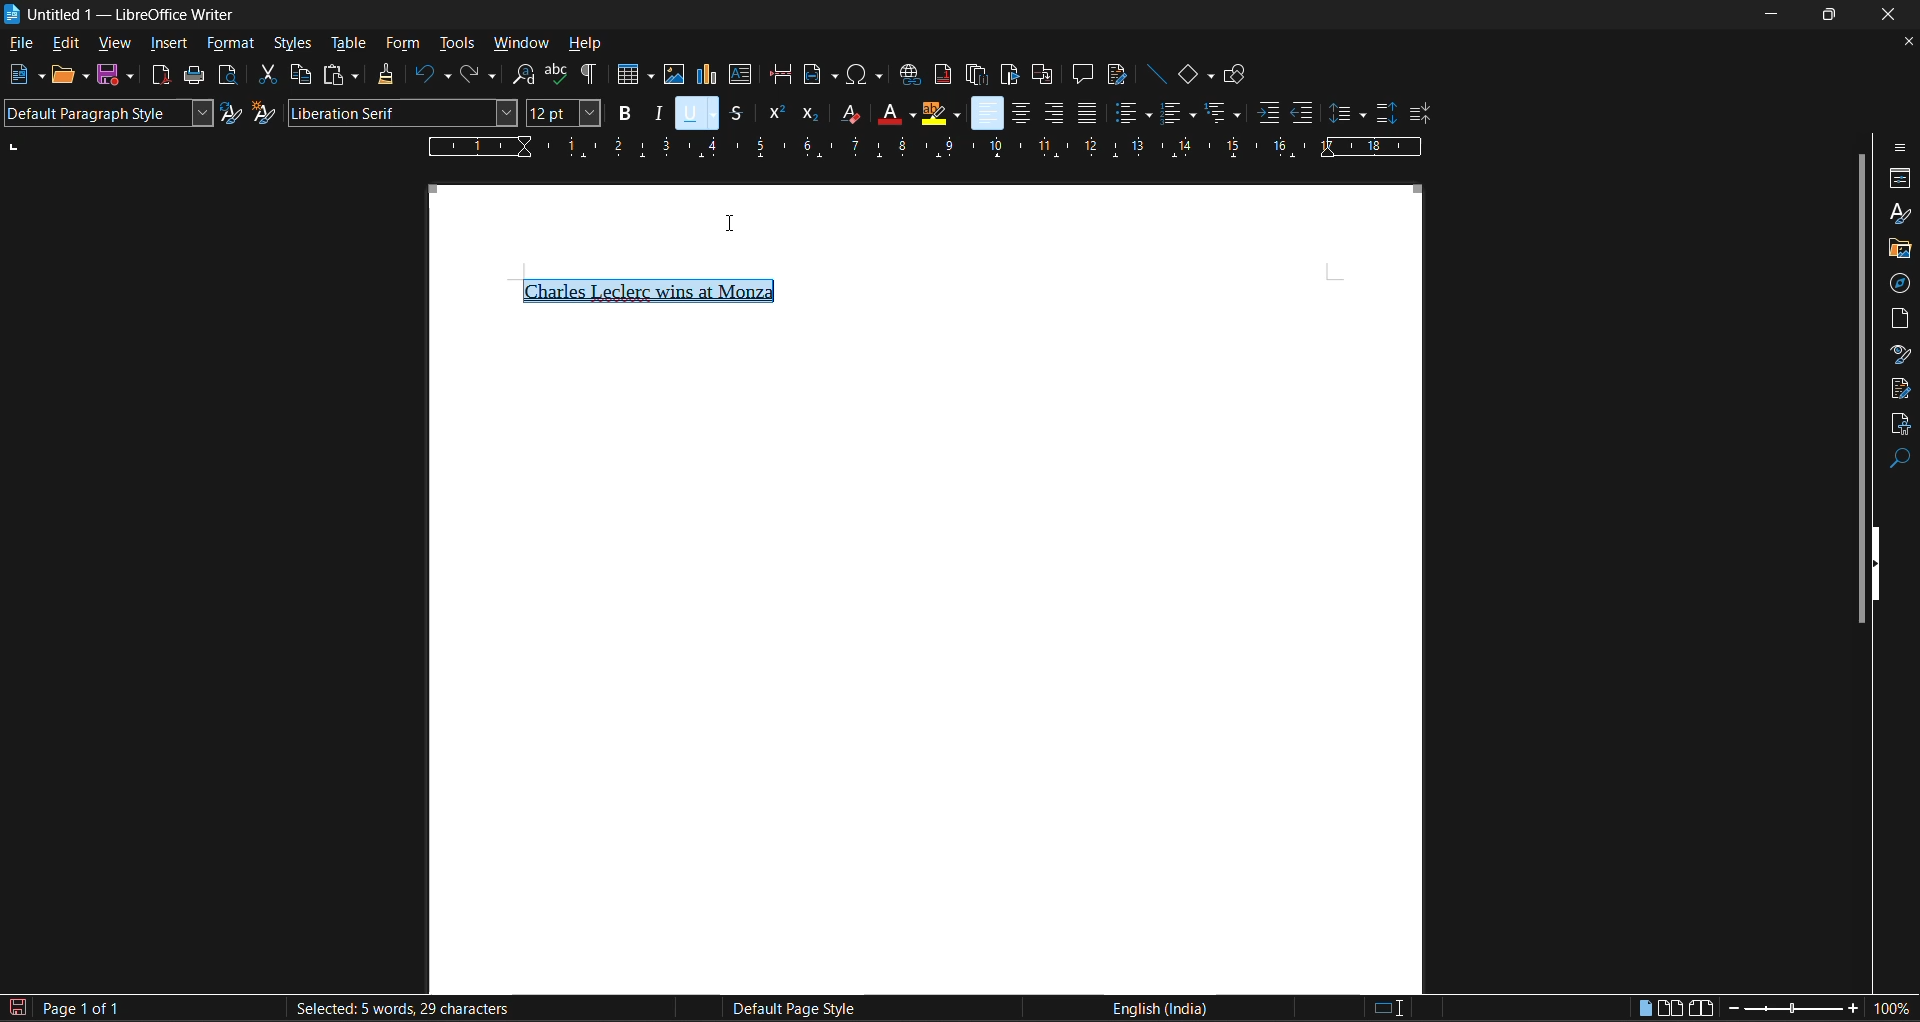  I want to click on show track change functions, so click(1115, 74).